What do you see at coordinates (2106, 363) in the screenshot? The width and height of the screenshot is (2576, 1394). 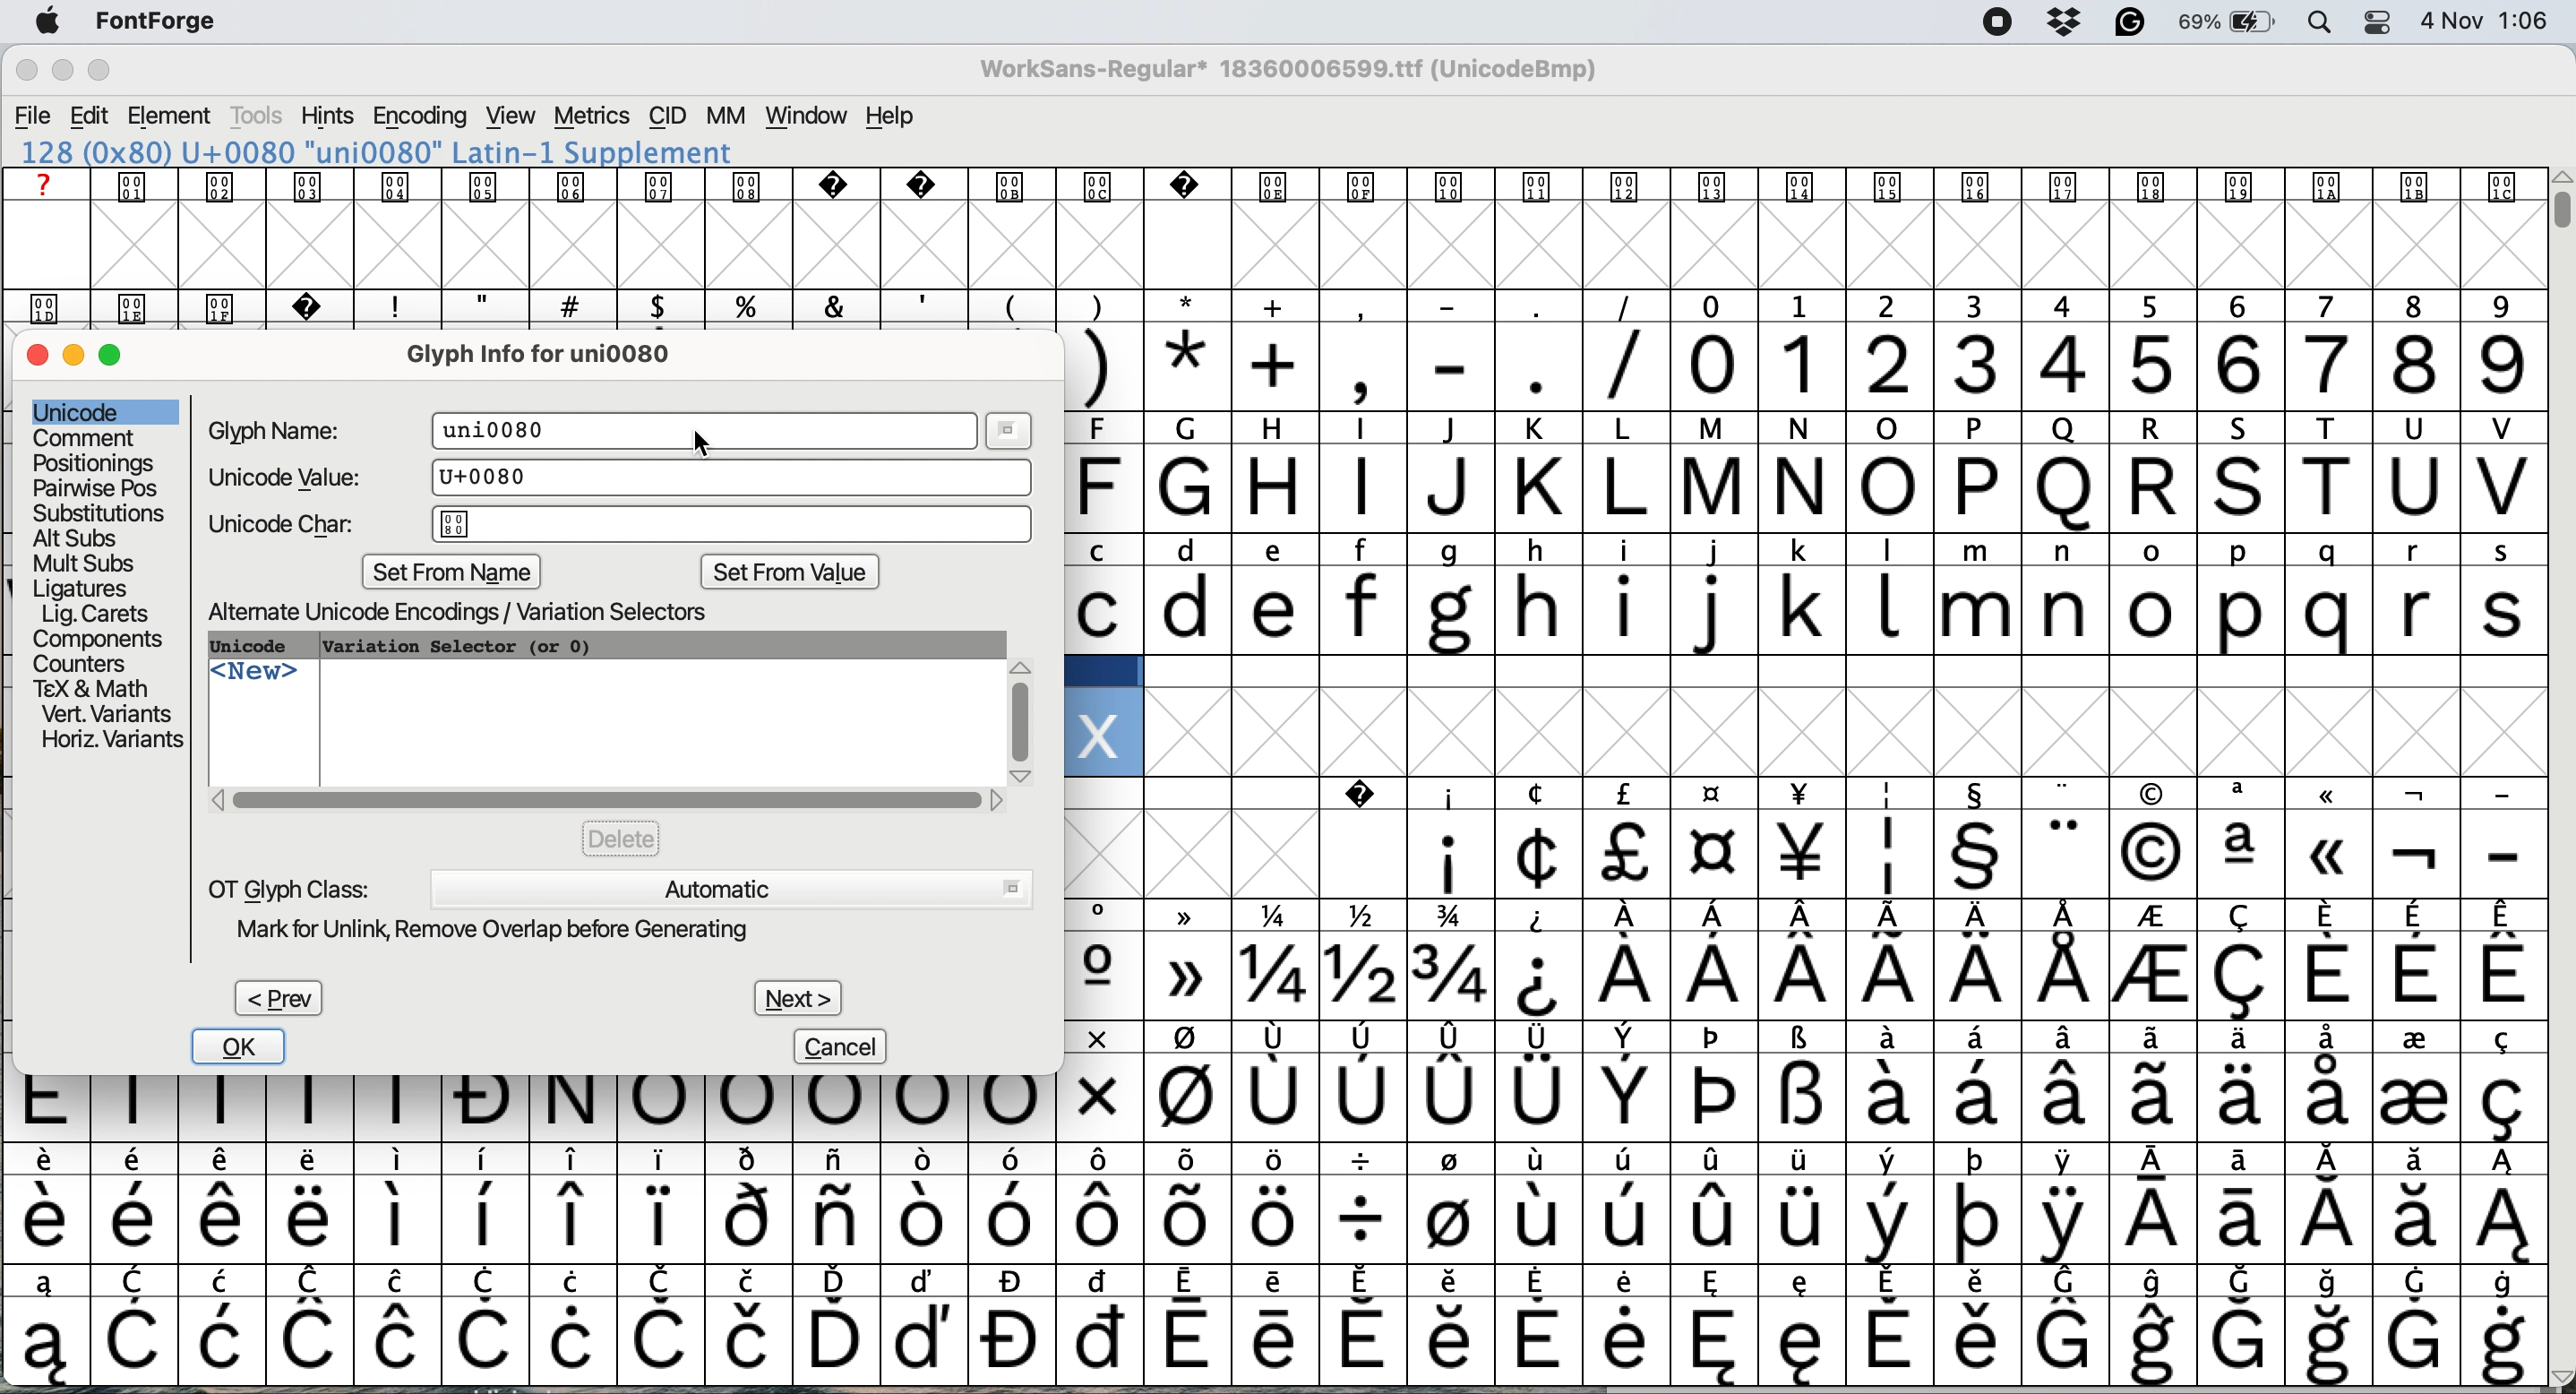 I see `numbers` at bounding box center [2106, 363].